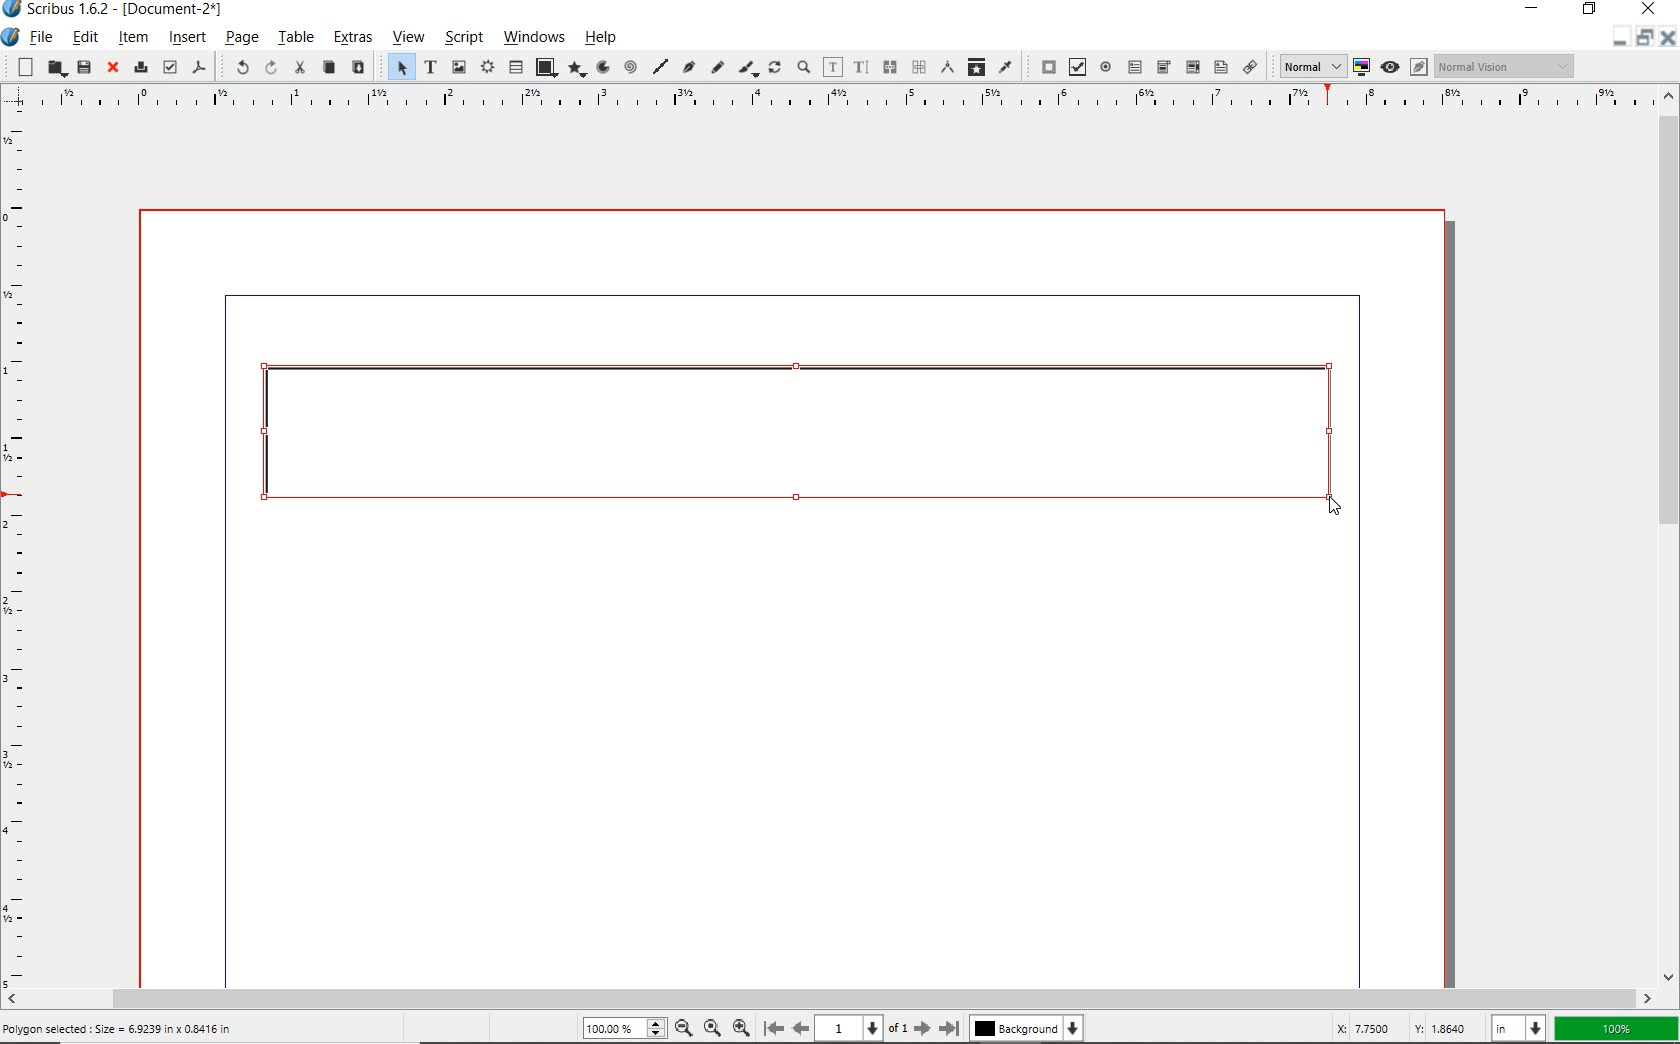  What do you see at coordinates (1402, 67) in the screenshot?
I see `preview mode` at bounding box center [1402, 67].